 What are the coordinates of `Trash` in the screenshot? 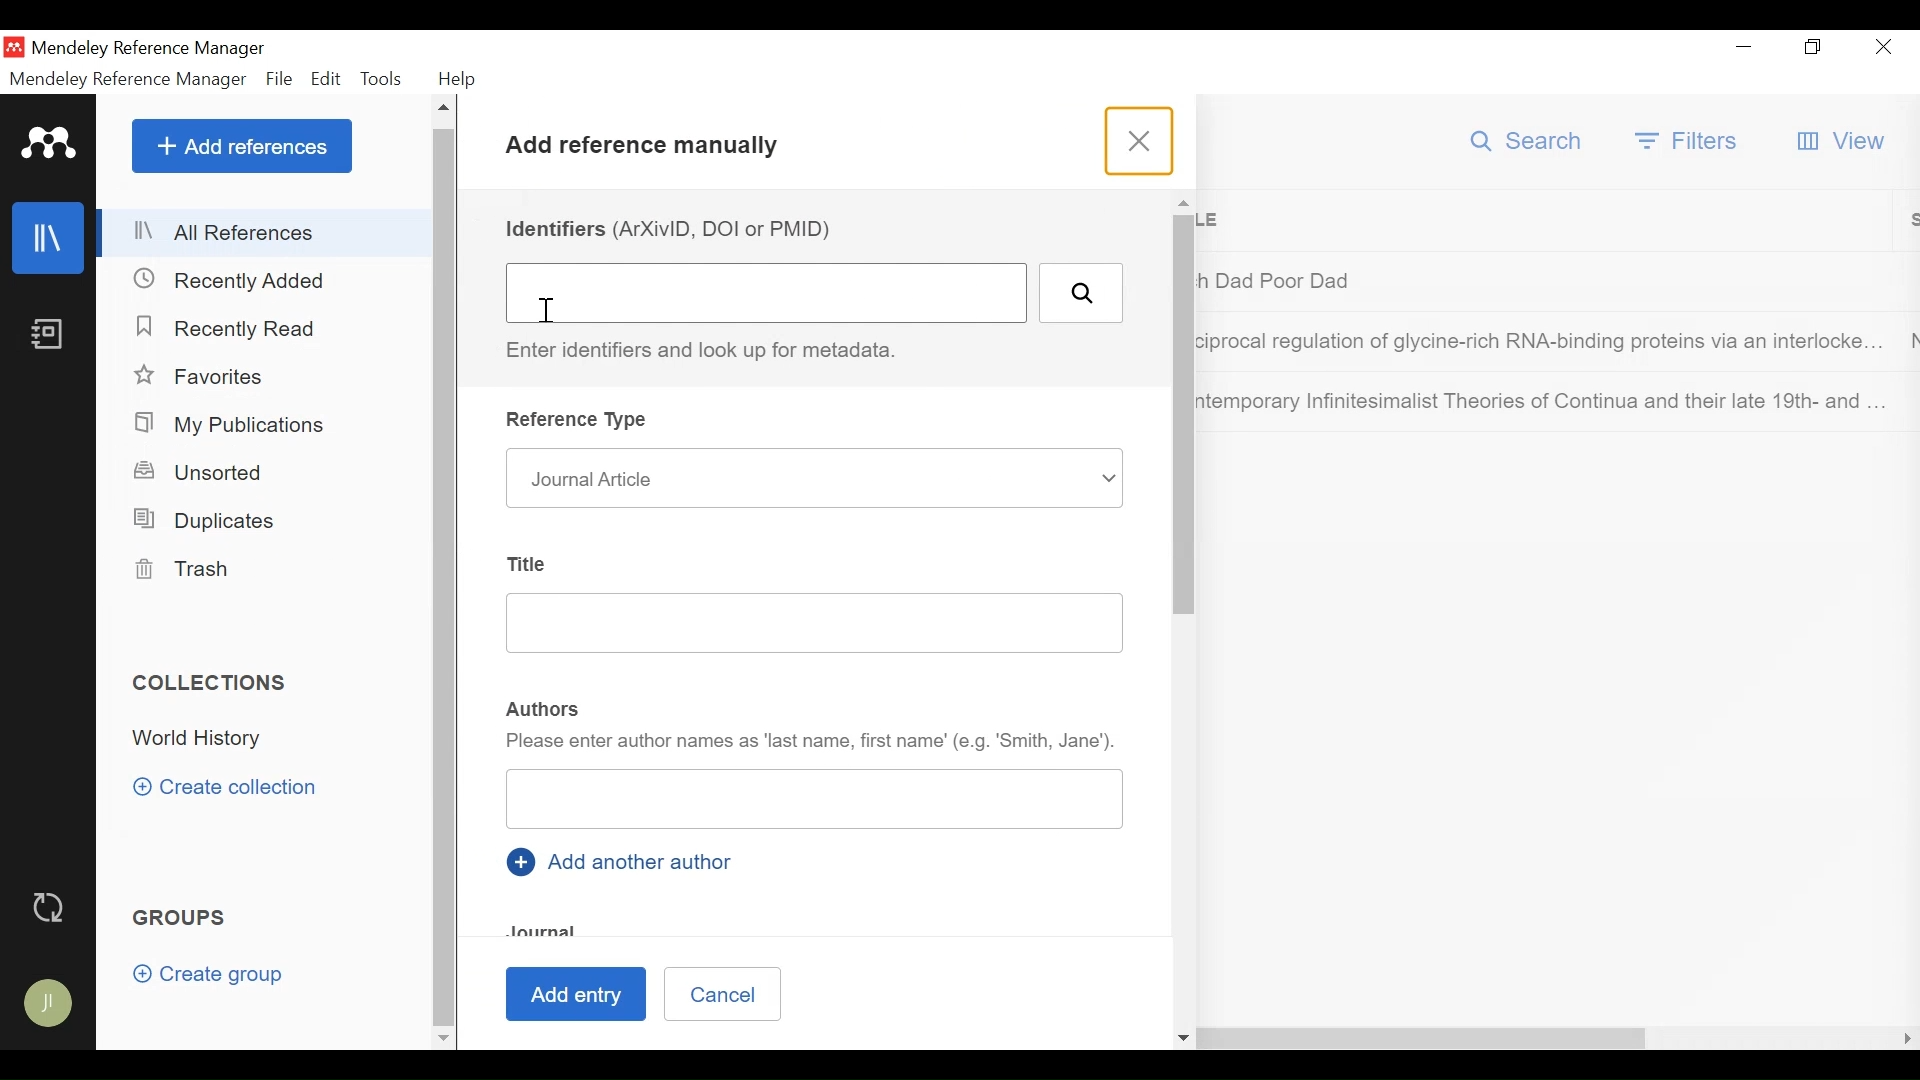 It's located at (190, 569).